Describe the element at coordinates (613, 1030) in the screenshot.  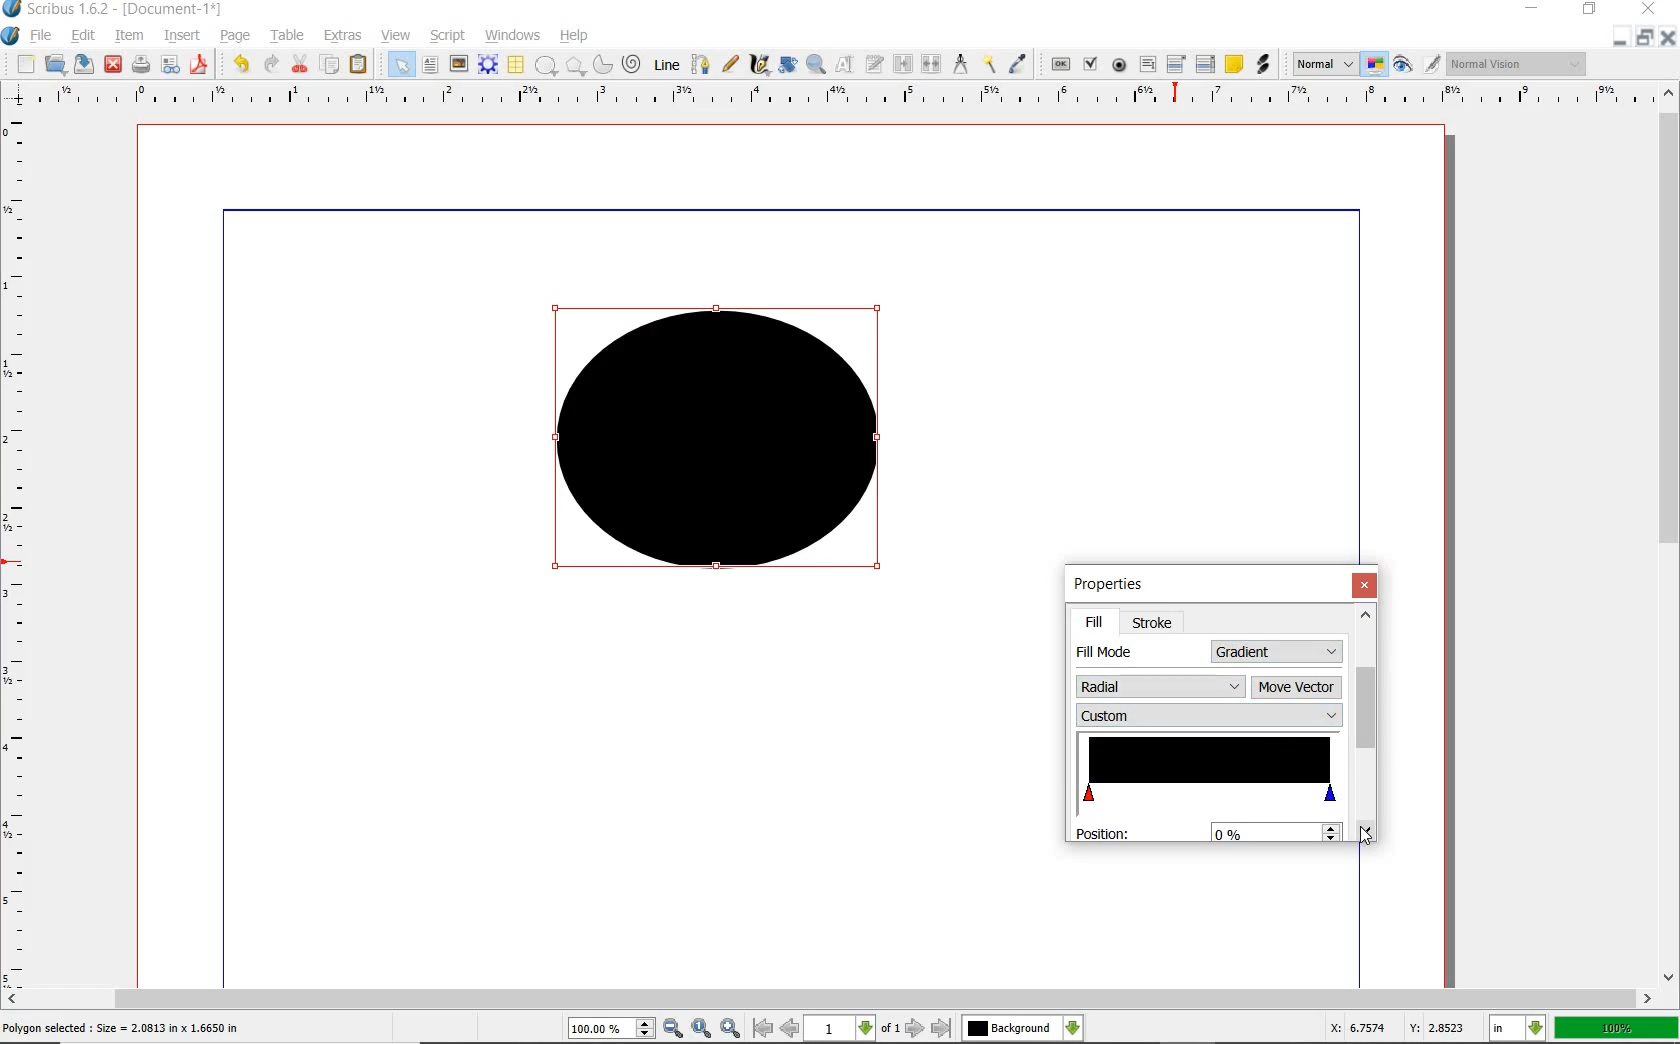
I see `zoom ` at that location.